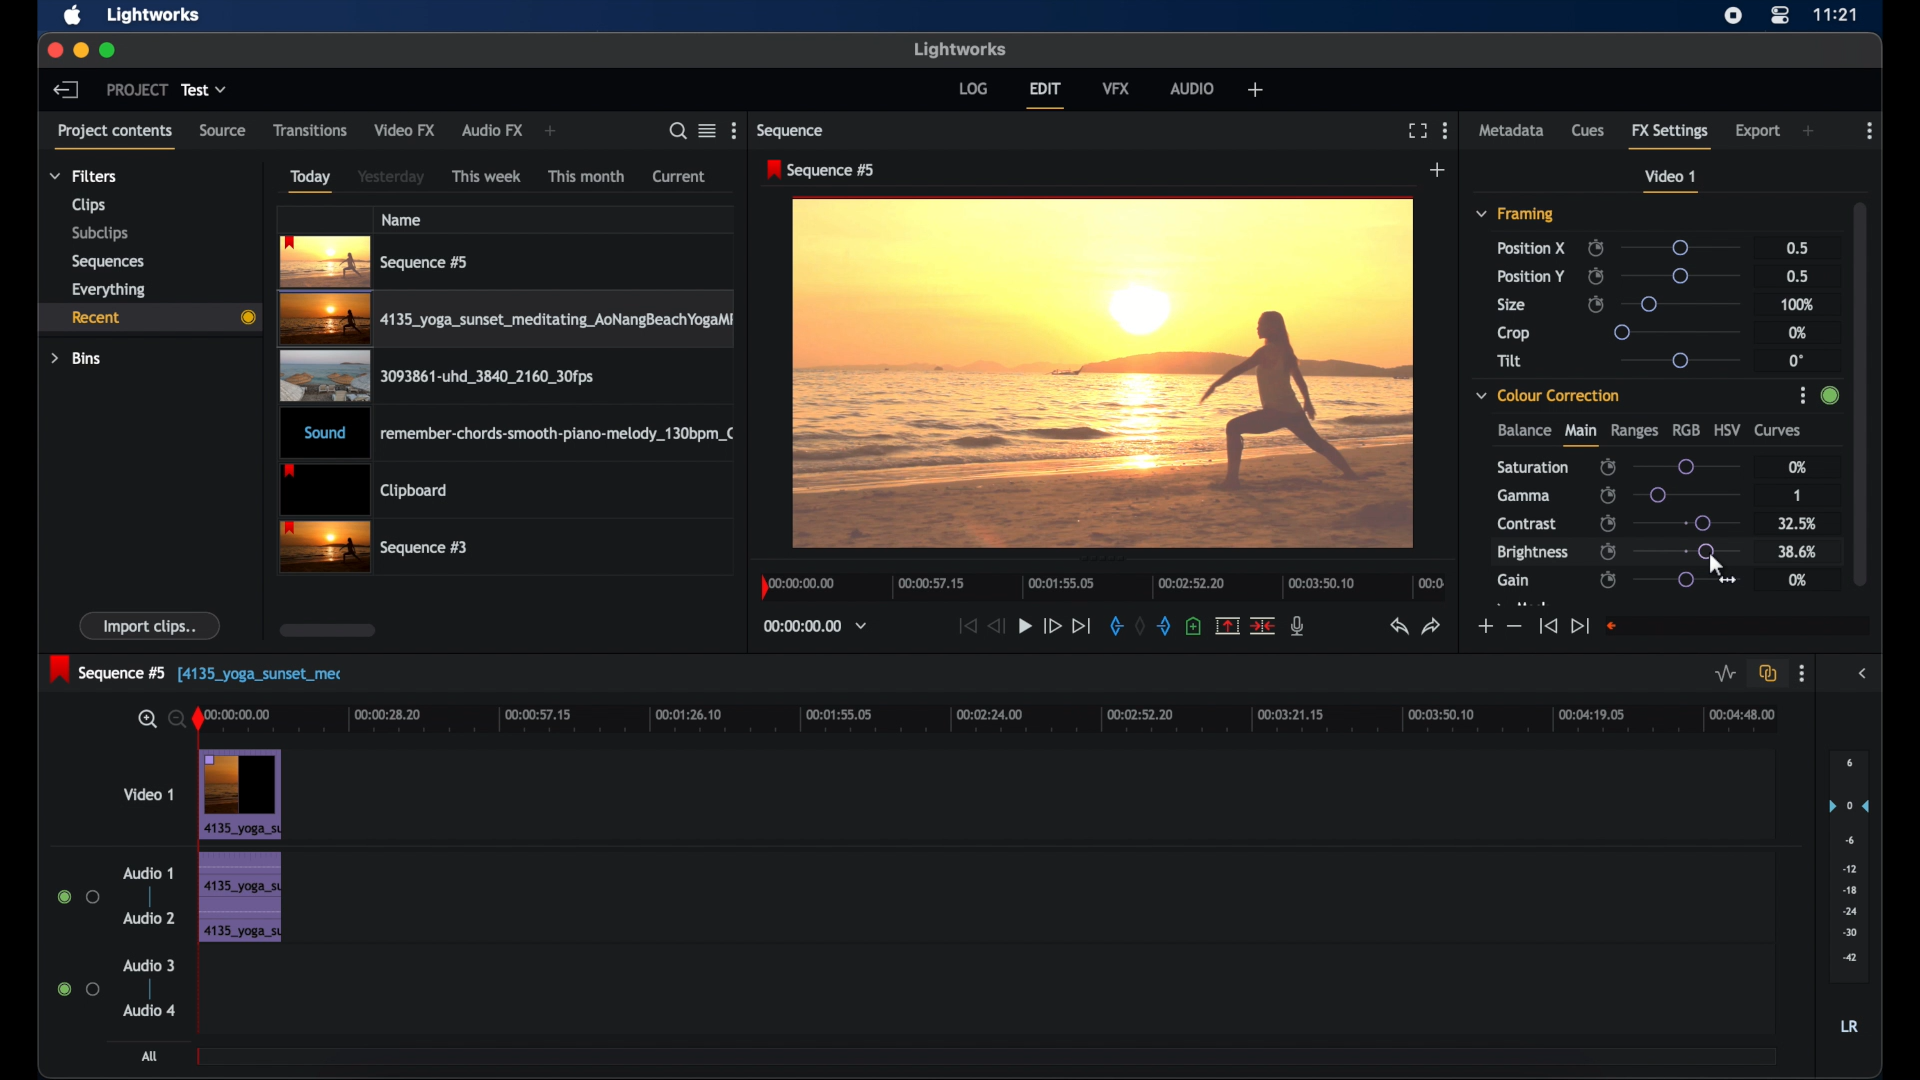 The image size is (1920, 1080). What do you see at coordinates (1548, 395) in the screenshot?
I see `color correction` at bounding box center [1548, 395].